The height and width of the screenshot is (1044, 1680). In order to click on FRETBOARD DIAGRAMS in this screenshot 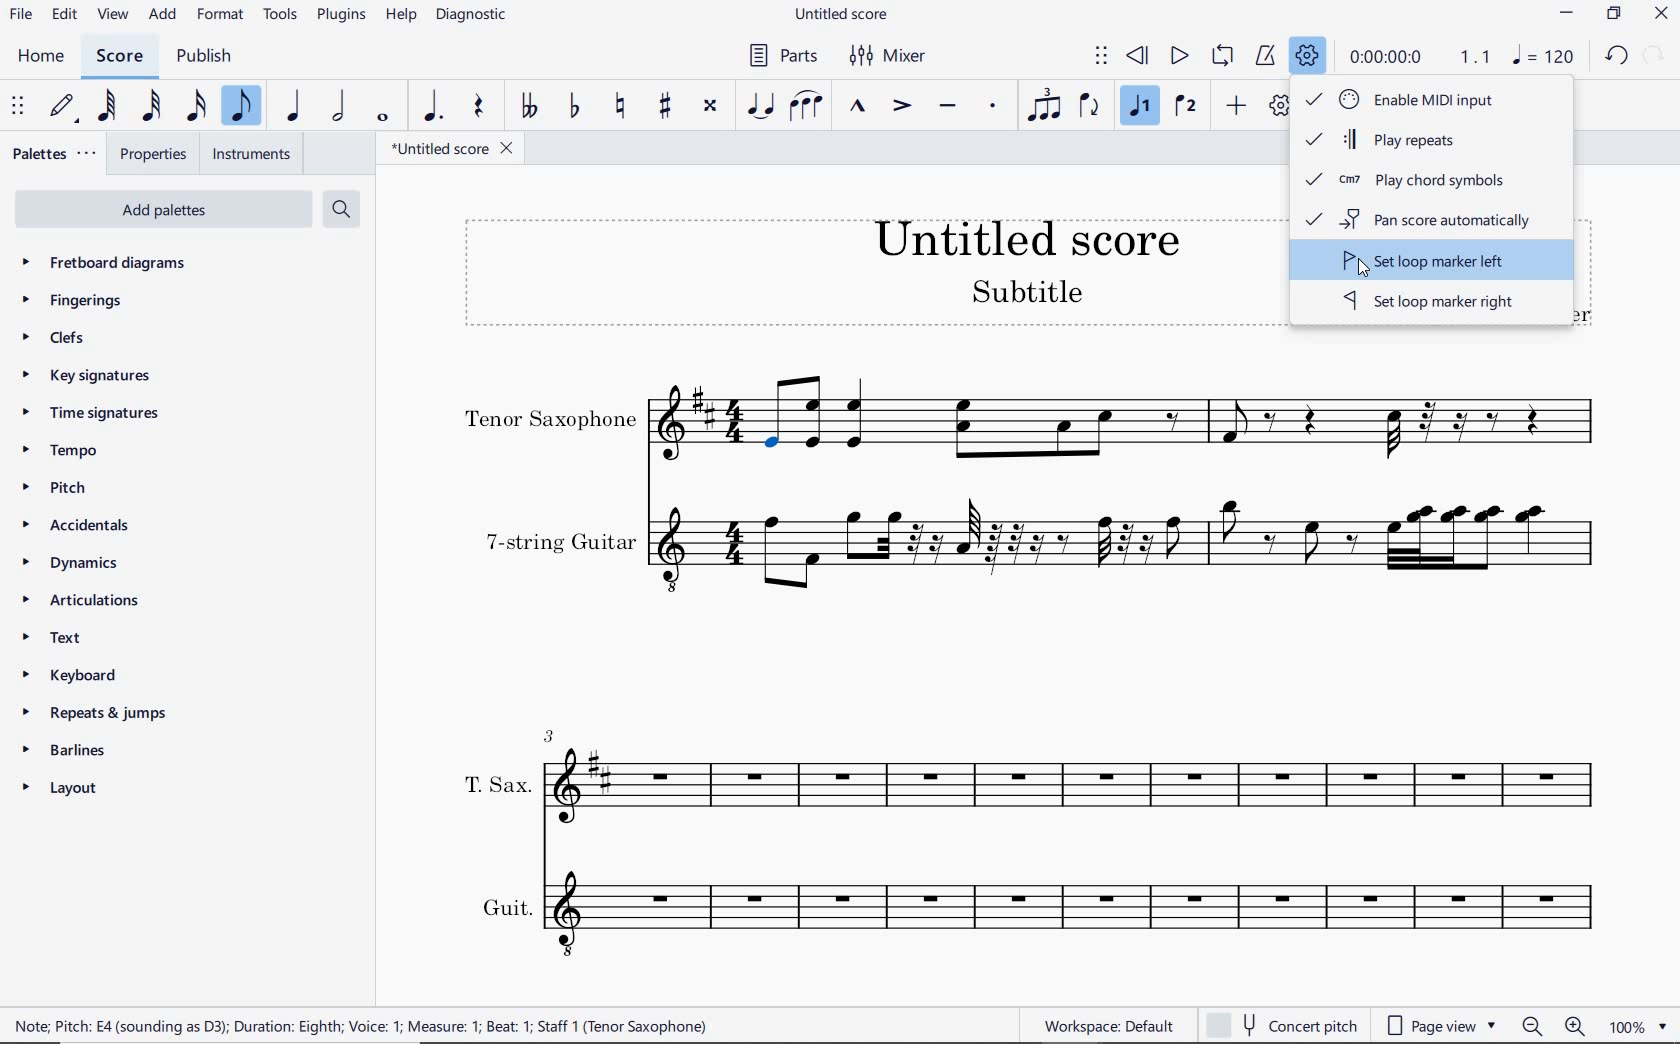, I will do `click(106, 262)`.